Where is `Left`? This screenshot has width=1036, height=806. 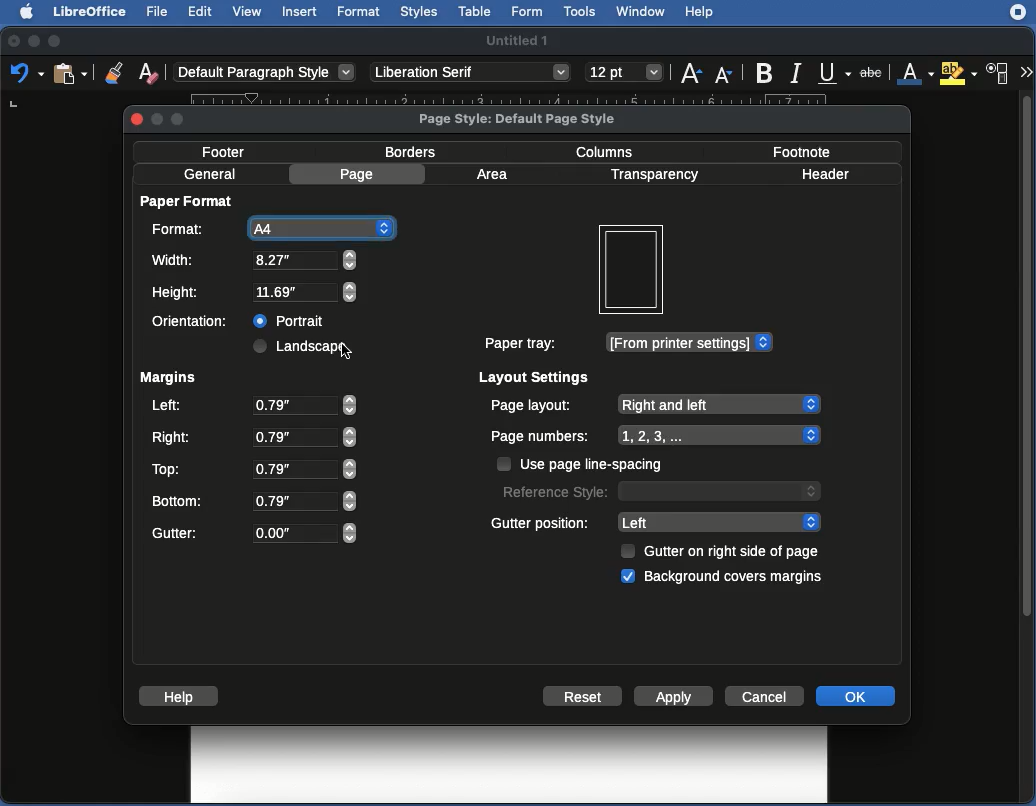
Left is located at coordinates (168, 407).